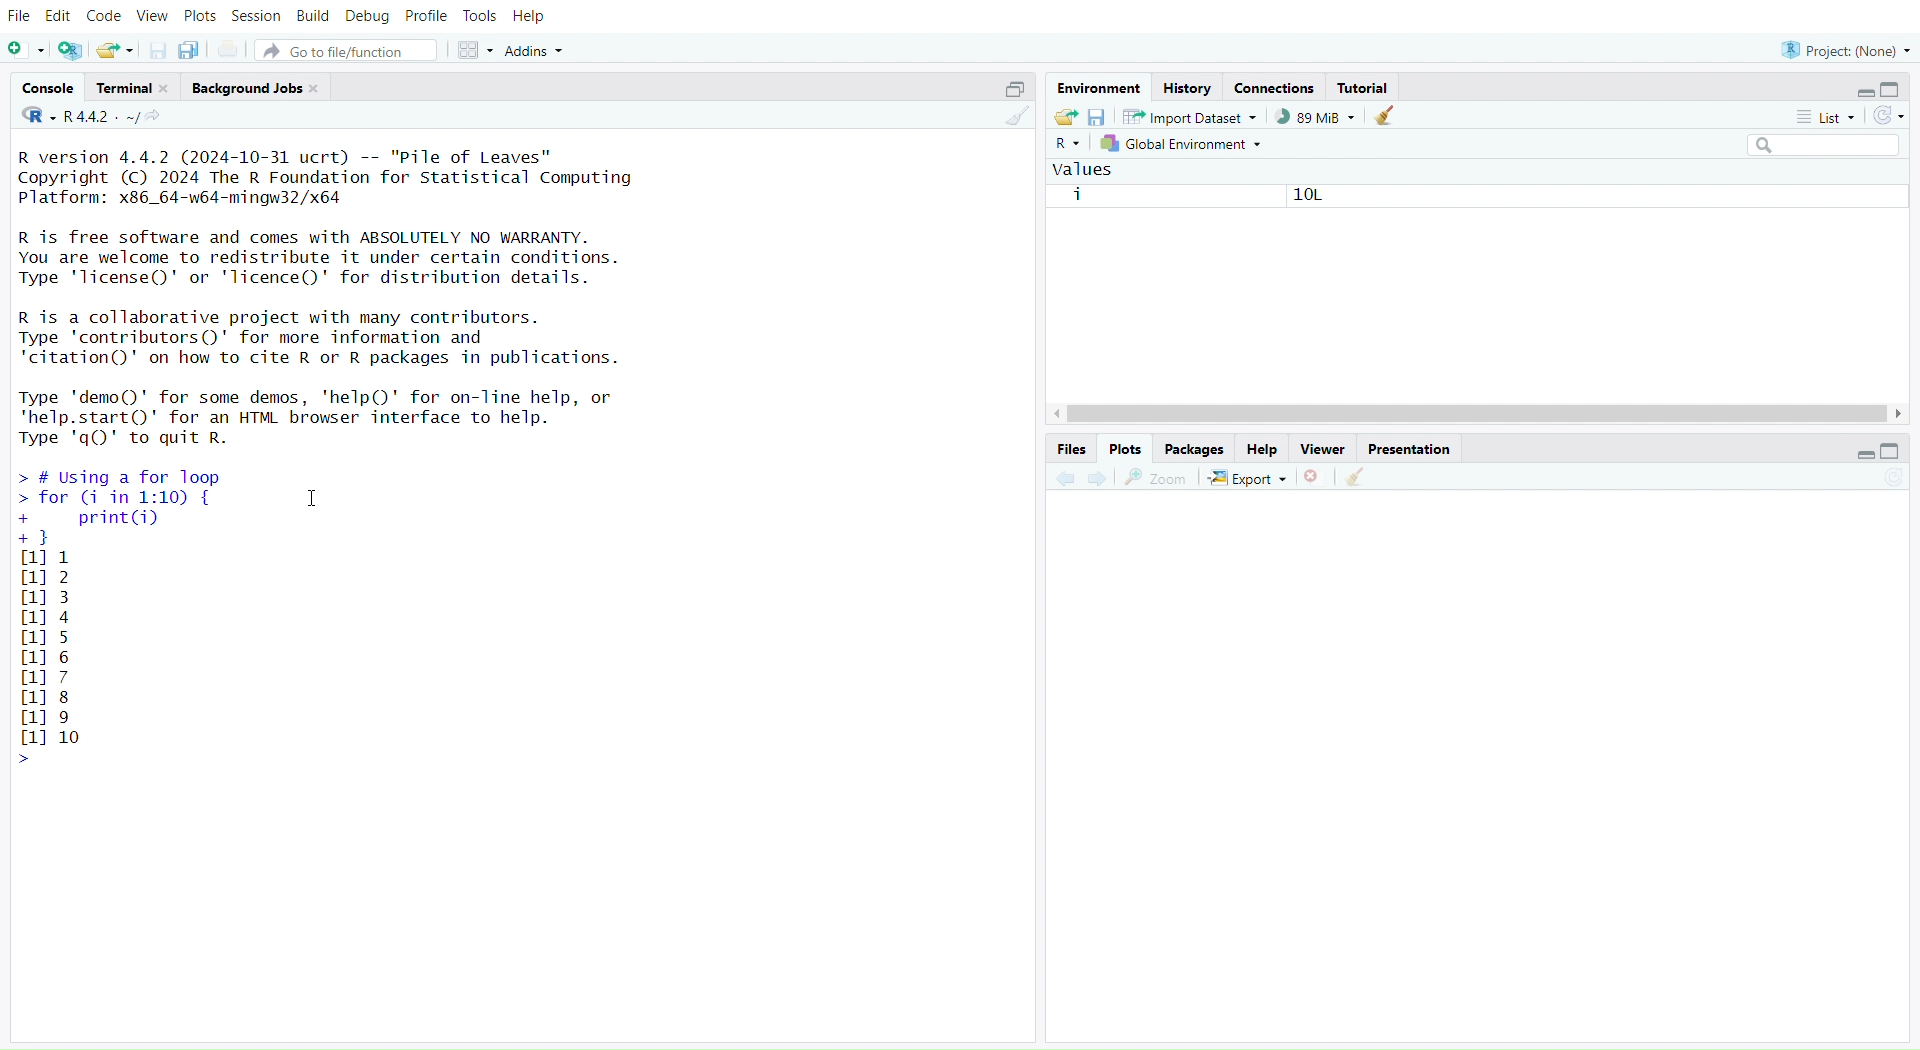 Image resolution: width=1920 pixels, height=1050 pixels. Describe the element at coordinates (1479, 414) in the screenshot. I see `scrollbar` at that location.